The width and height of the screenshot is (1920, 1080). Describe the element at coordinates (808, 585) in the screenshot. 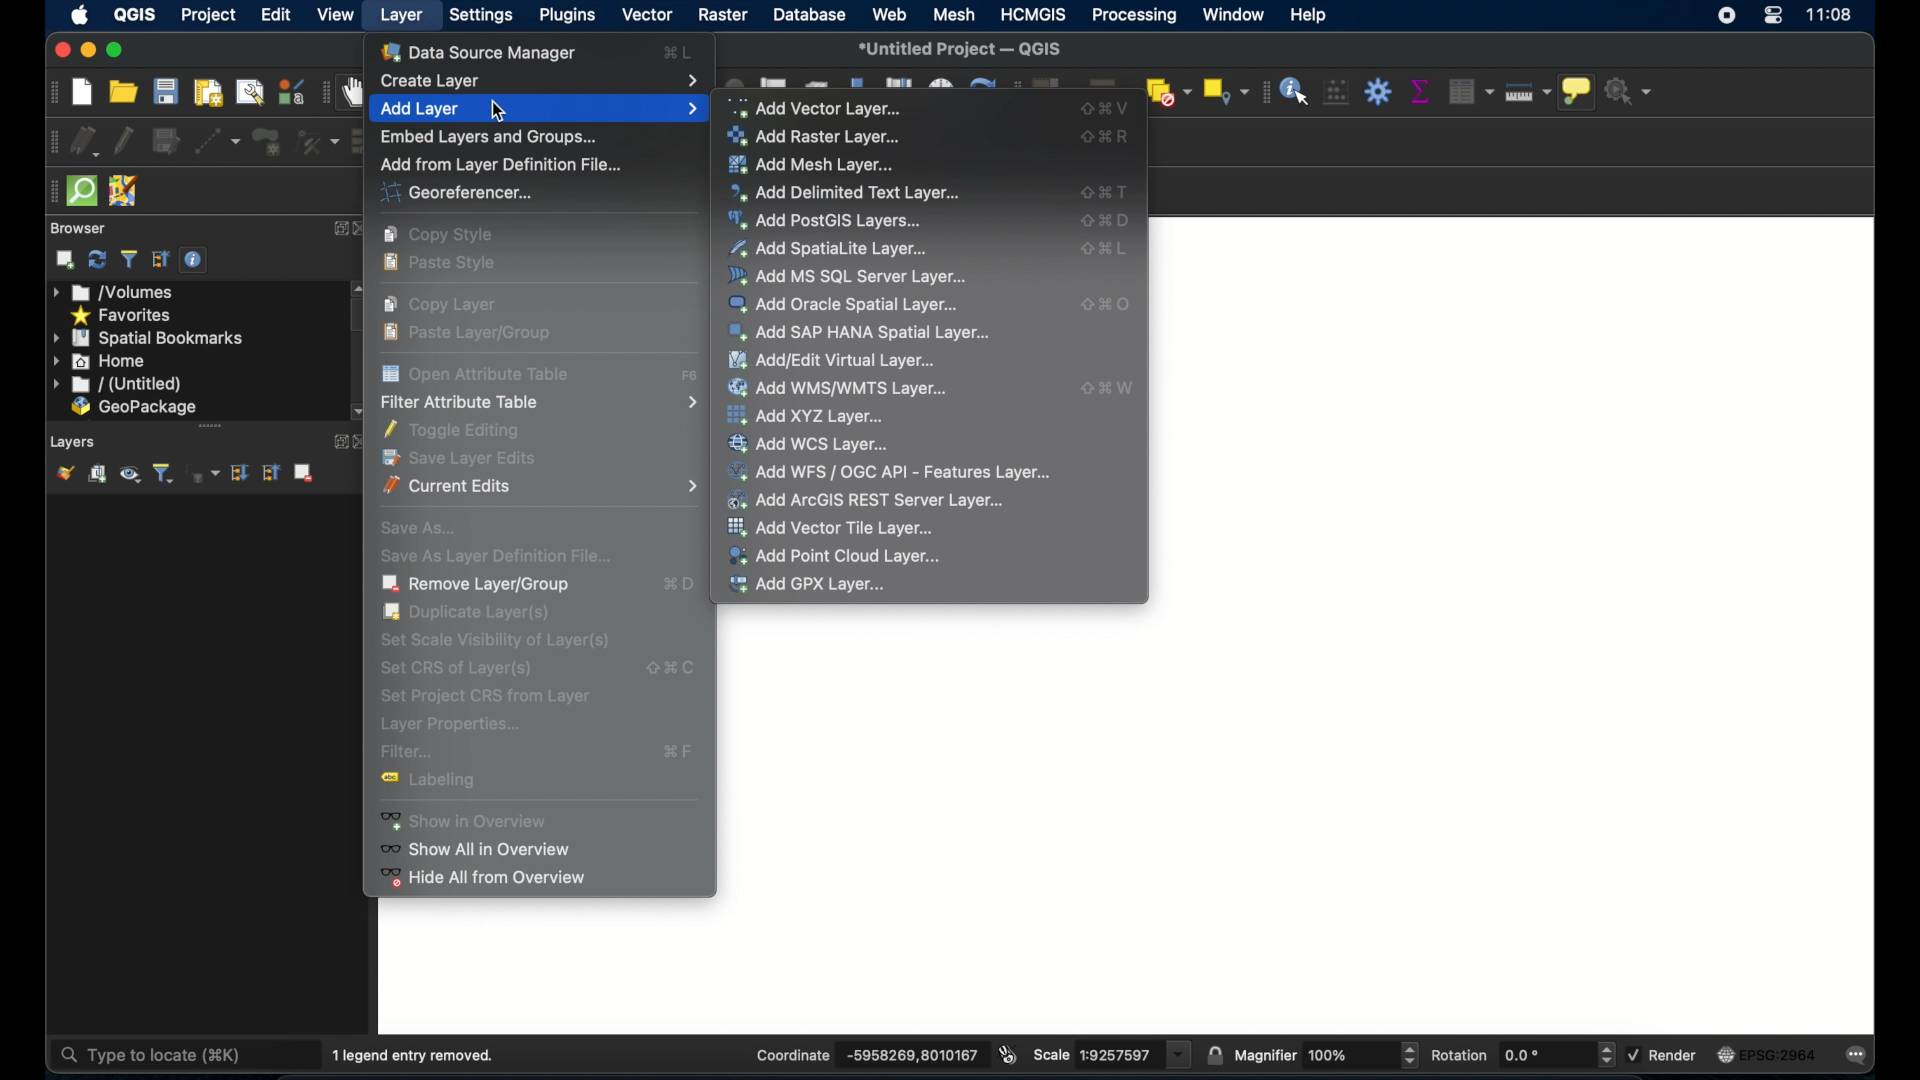

I see `add gpx layer` at that location.